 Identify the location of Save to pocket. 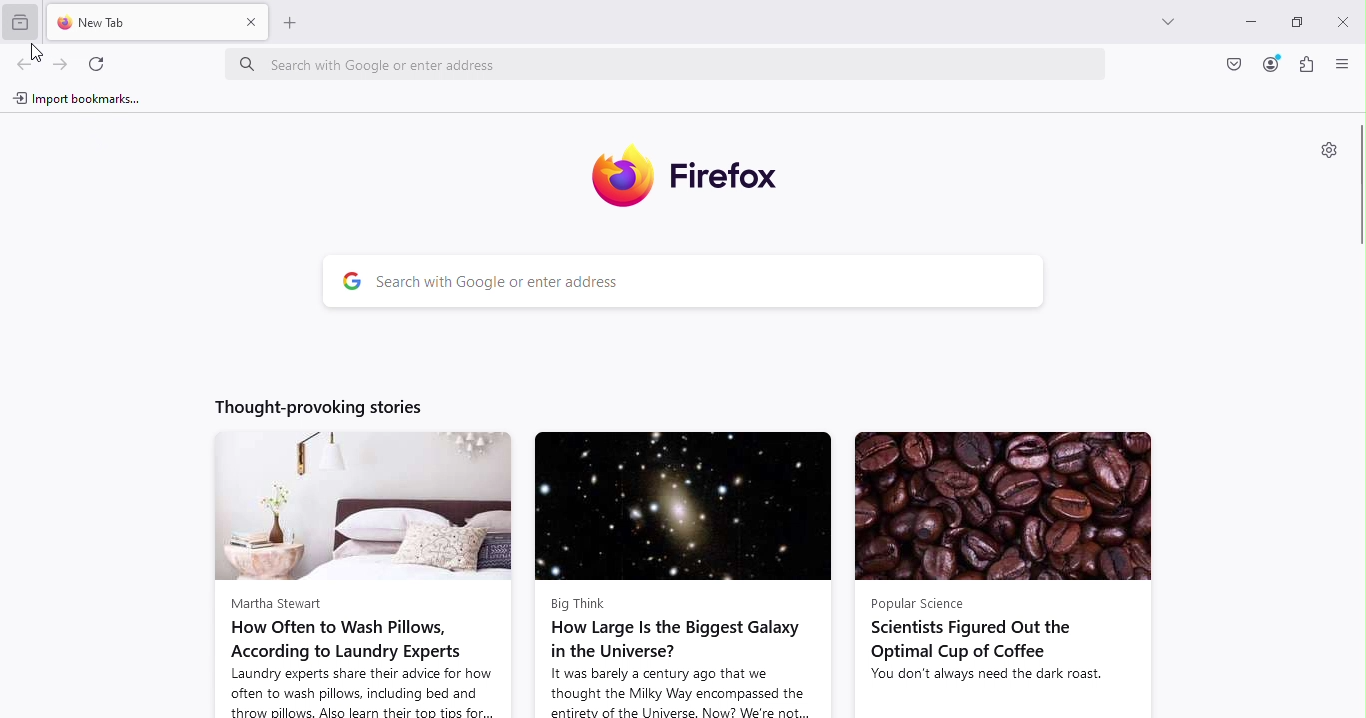
(1230, 63).